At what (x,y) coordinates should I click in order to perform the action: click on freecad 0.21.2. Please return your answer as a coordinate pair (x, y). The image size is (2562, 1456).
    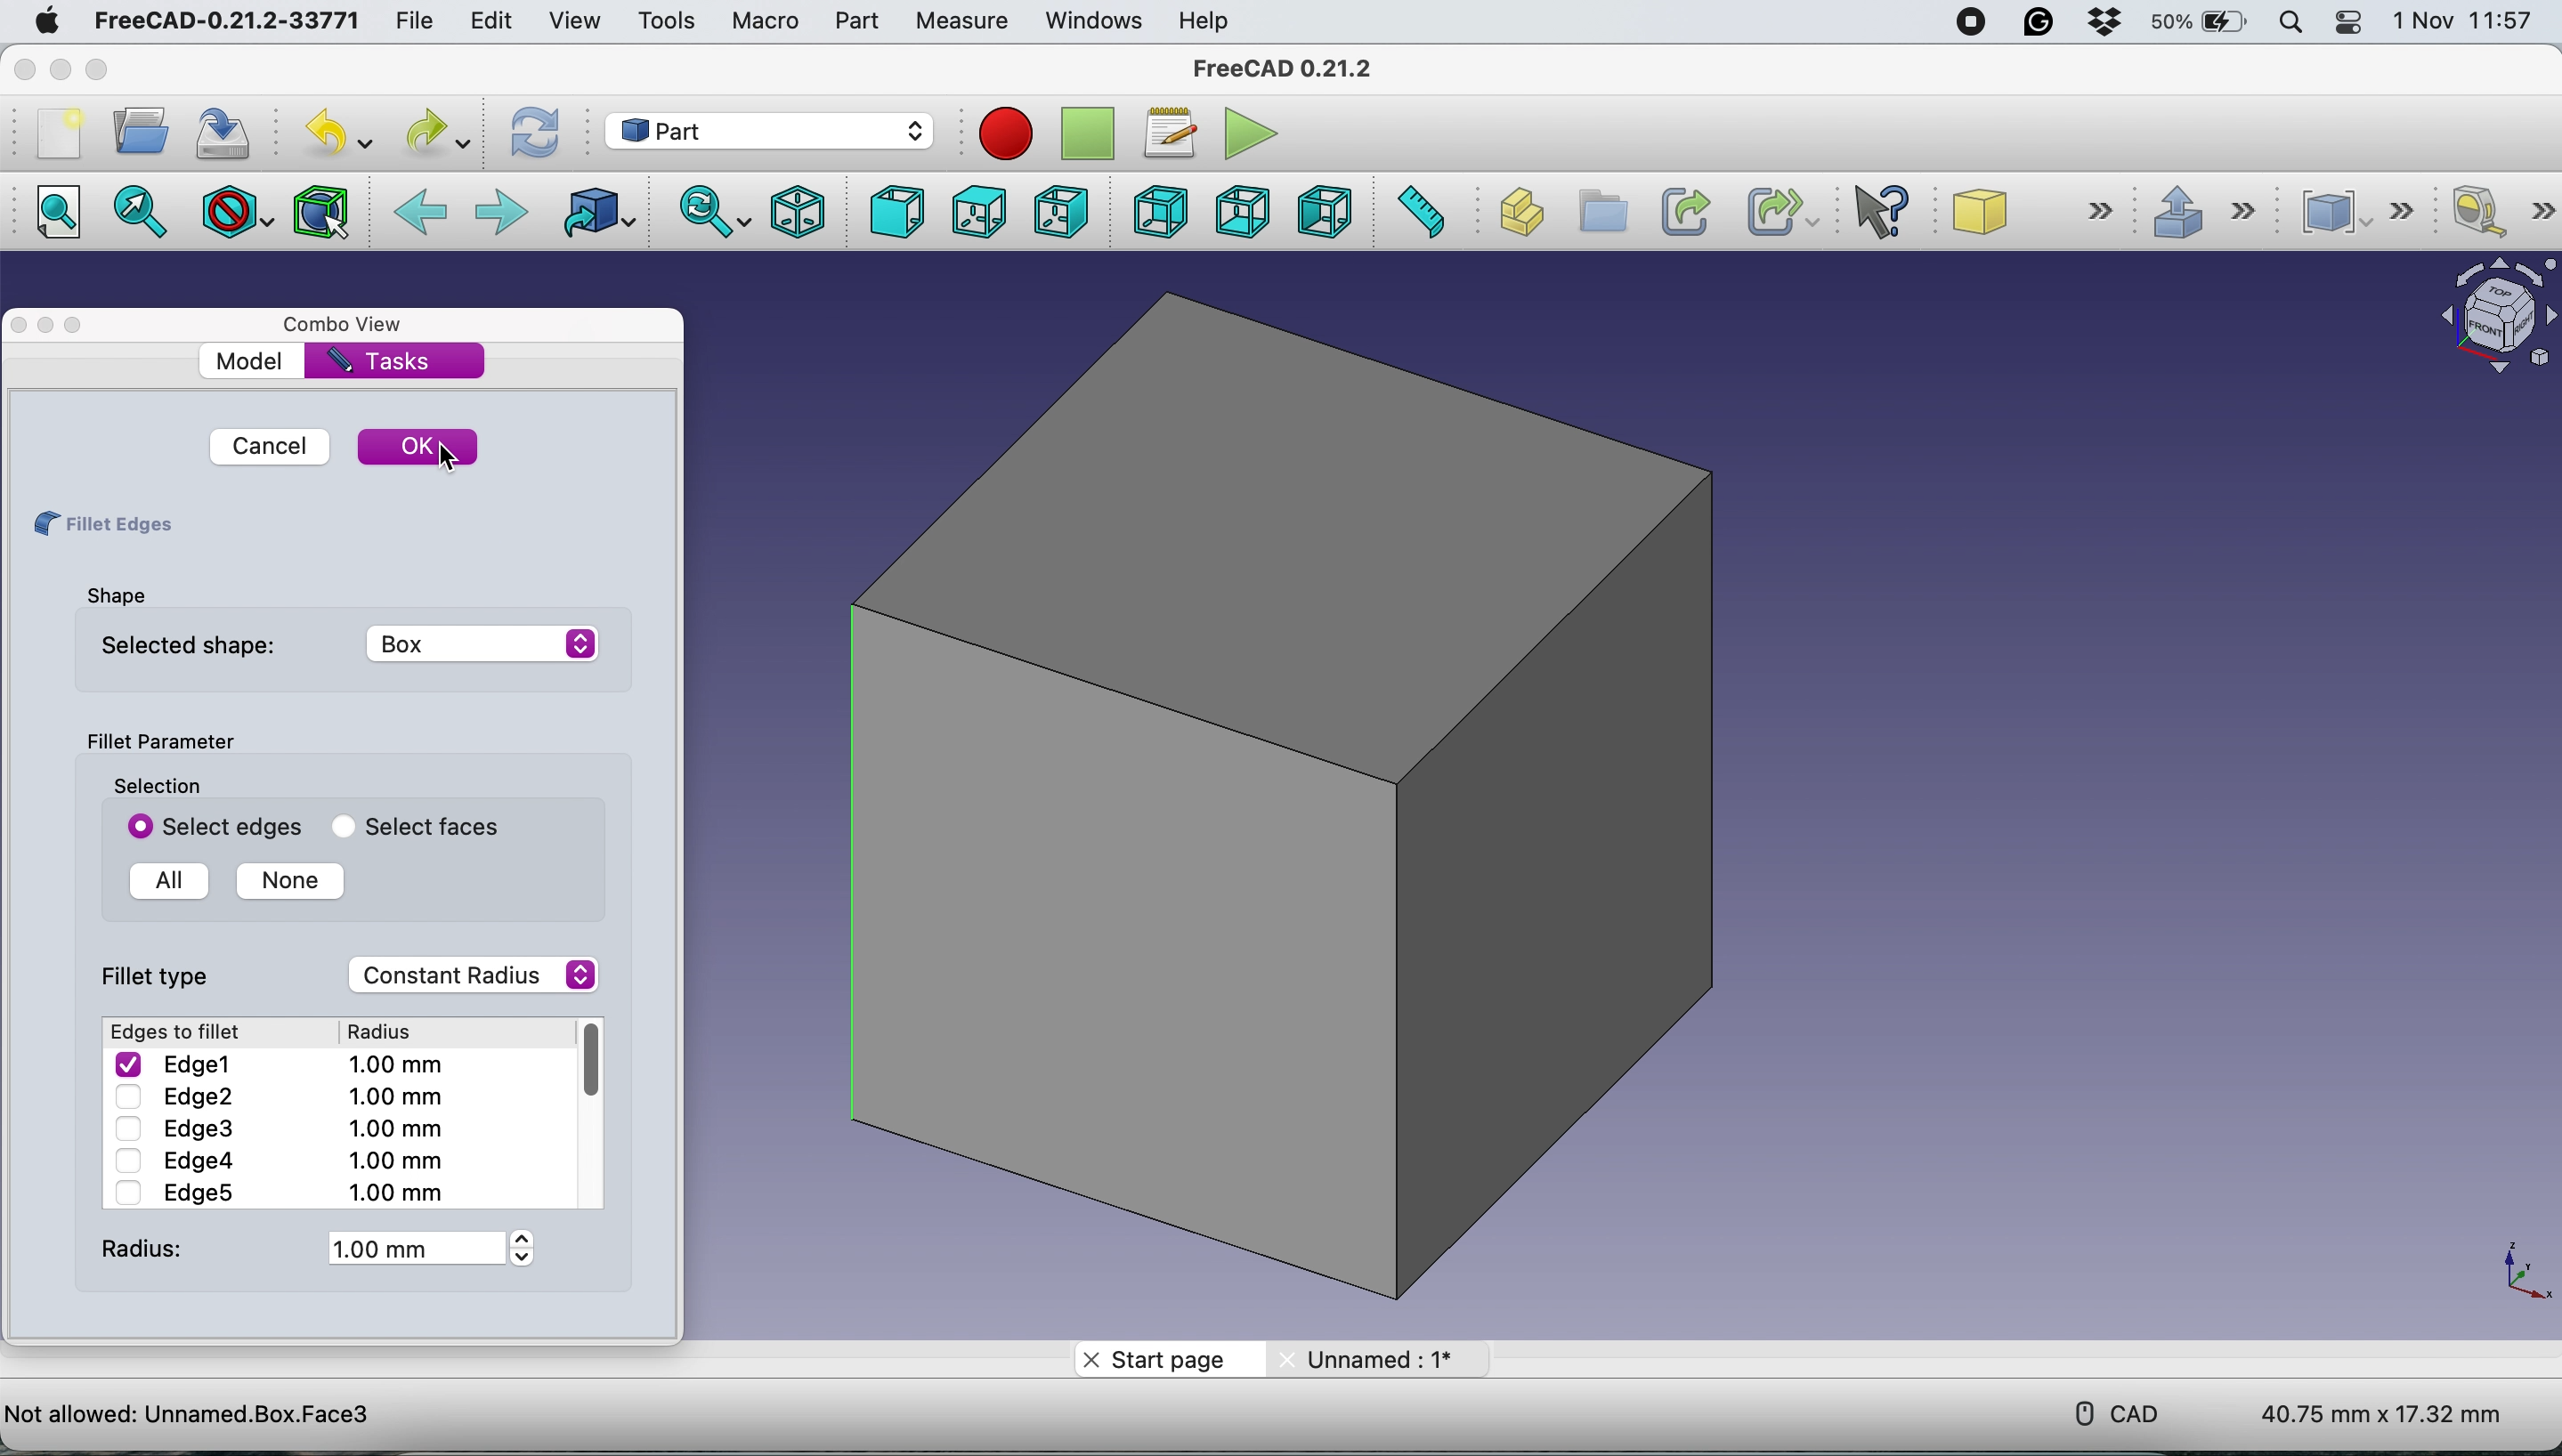
    Looking at the image, I should click on (1286, 64).